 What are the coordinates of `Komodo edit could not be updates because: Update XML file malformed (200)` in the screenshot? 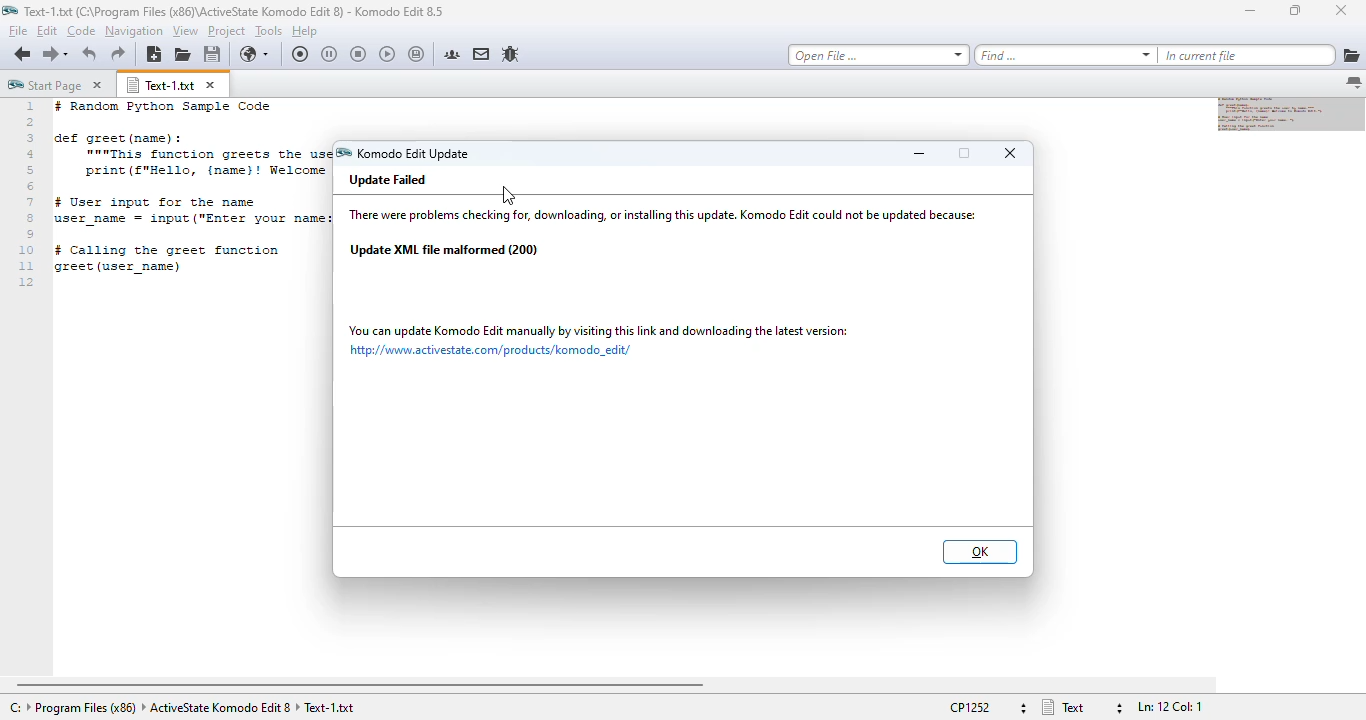 It's located at (668, 234).